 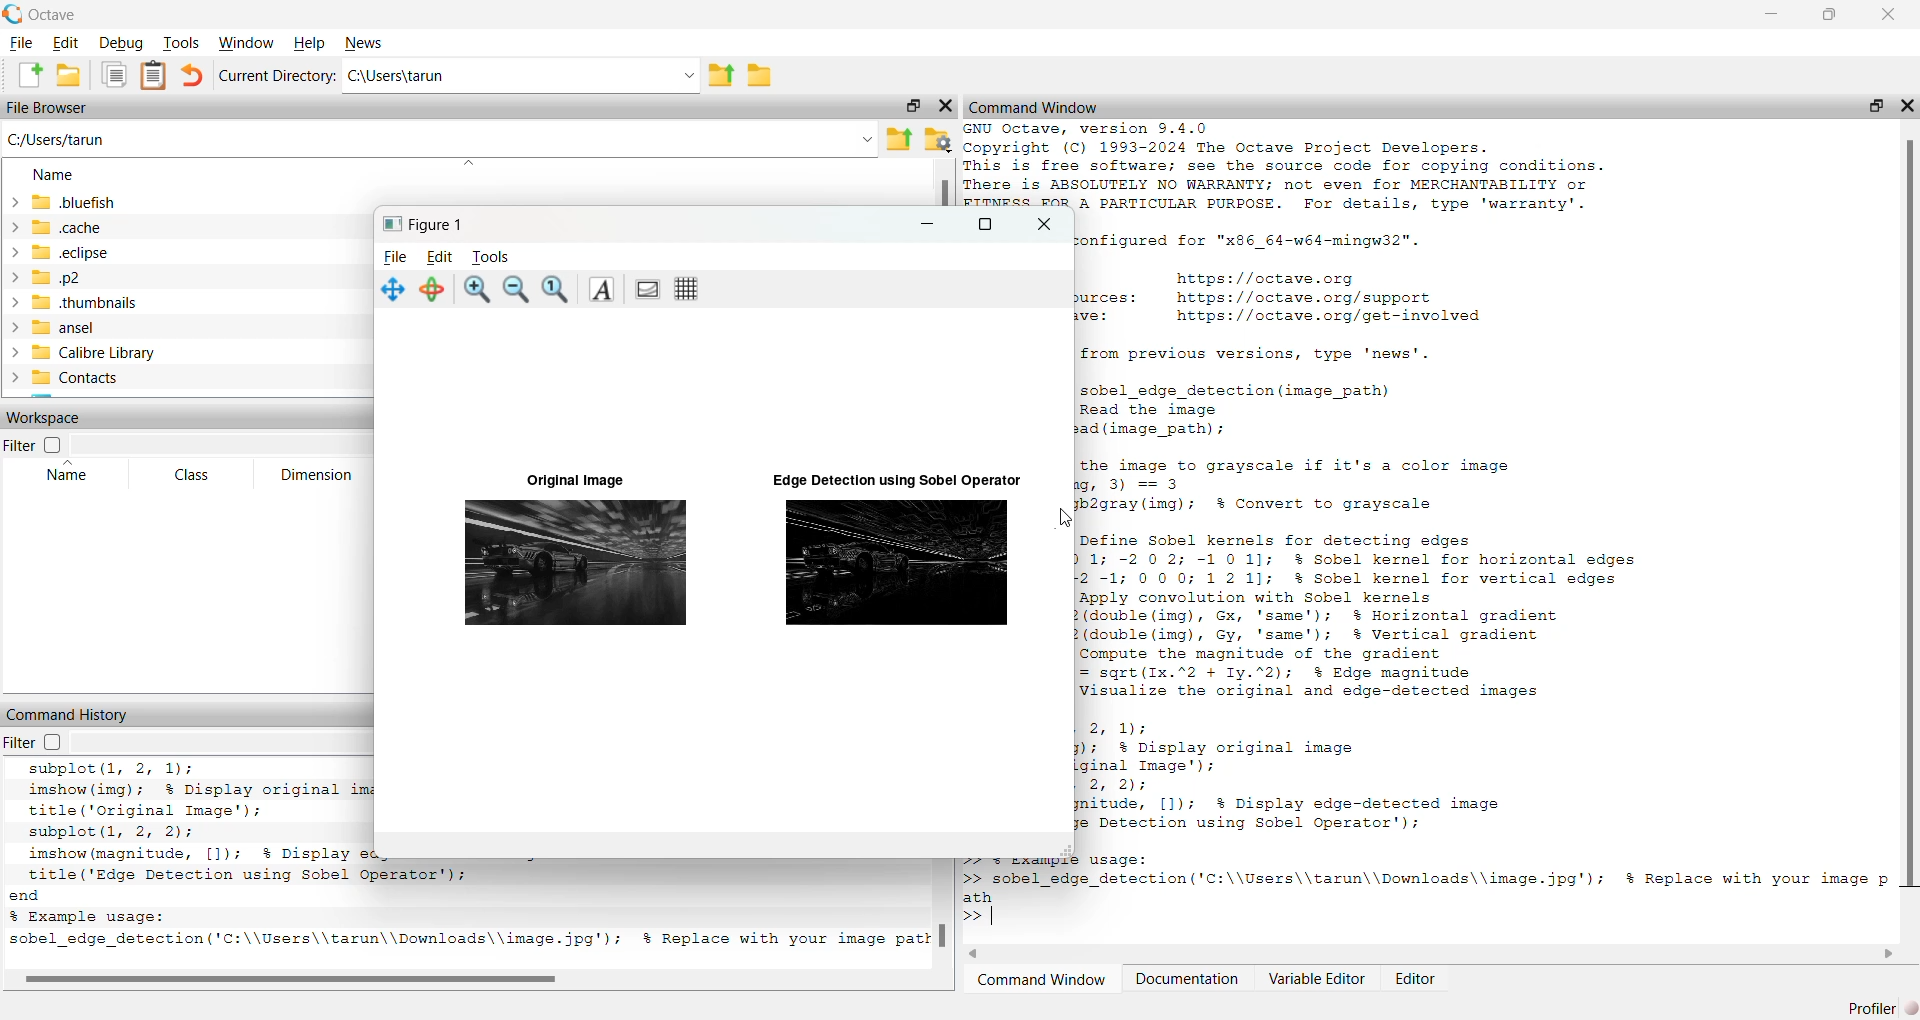 I want to click on imshow (img); $ Display original image
title('Original Image’);
subplot (1, 2, 2):
imshow (magnitude, [1); % Display edge-detected image
title('Edge Detection using Sobel Operator’);
ond
+ Example usage:
sobel_edge_detection('C:\\Users\\tarun\\Downloads\\image.jpg'); % Replace with your image path
# Octave 9.4.0, Wed Feb 26 11:31:15 2025 GMT <unknown@Richie_ rich>, so click(x=194, y=855).